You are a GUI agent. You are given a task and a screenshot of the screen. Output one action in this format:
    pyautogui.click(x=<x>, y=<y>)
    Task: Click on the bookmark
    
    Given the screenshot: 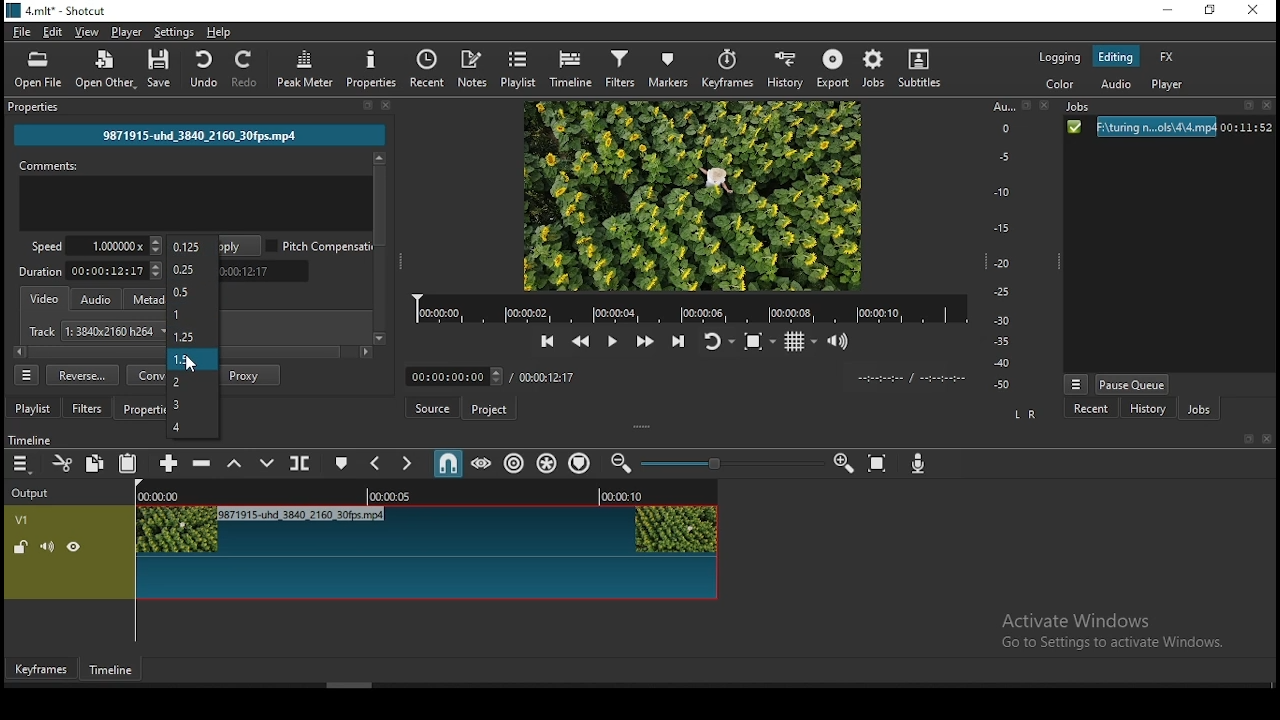 What is the action you would take?
    pyautogui.click(x=366, y=106)
    